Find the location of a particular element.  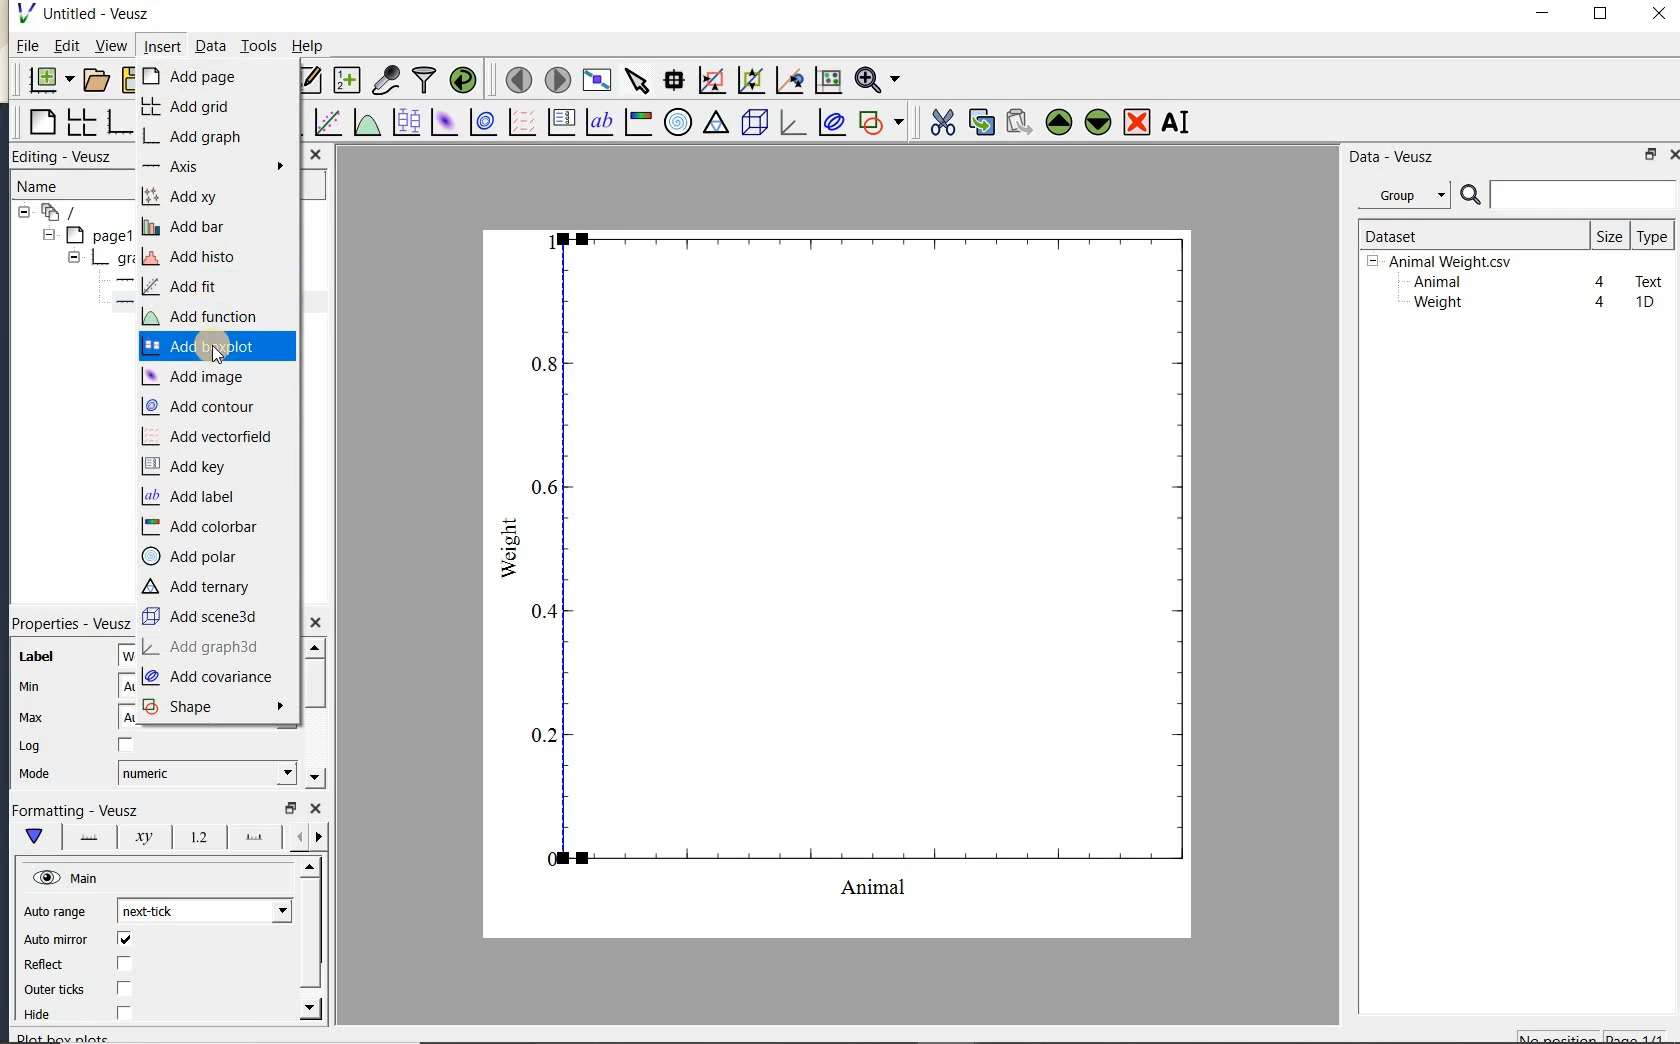

Untitled-Veusz is located at coordinates (89, 14).